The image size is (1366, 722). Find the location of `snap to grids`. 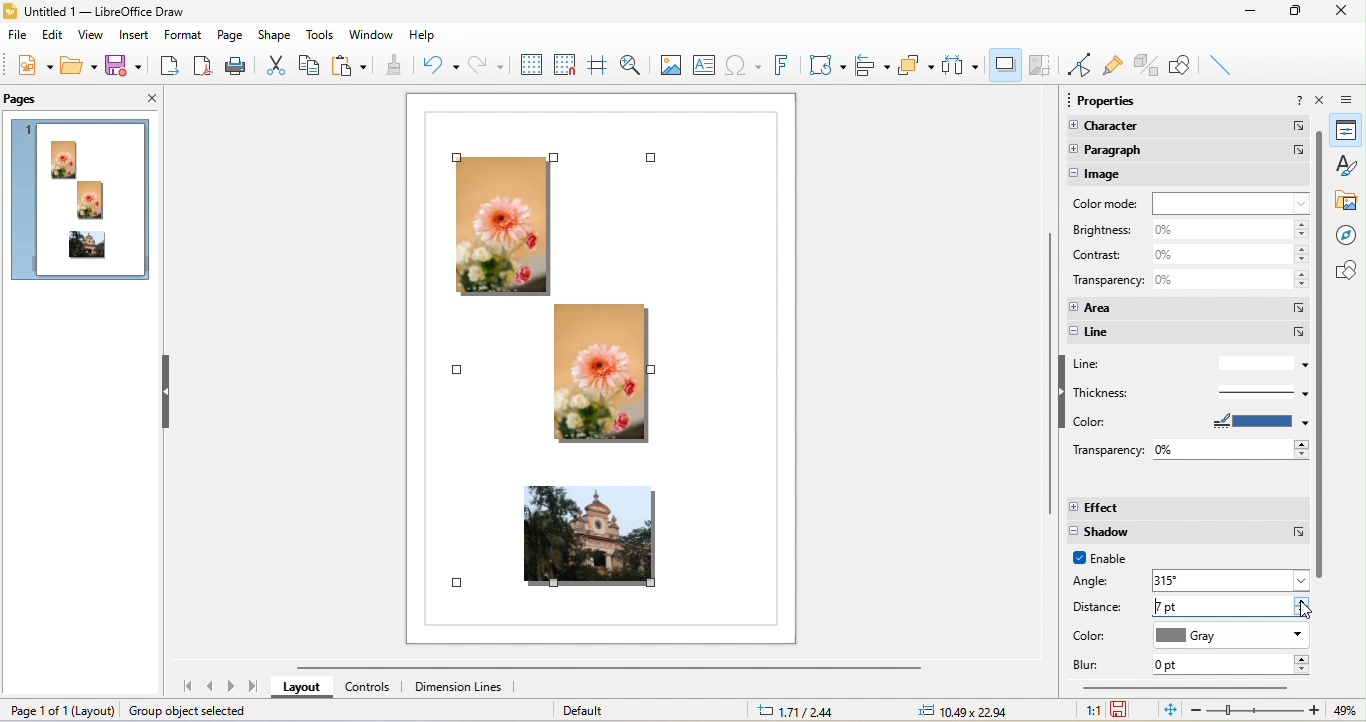

snap to grids is located at coordinates (565, 63).